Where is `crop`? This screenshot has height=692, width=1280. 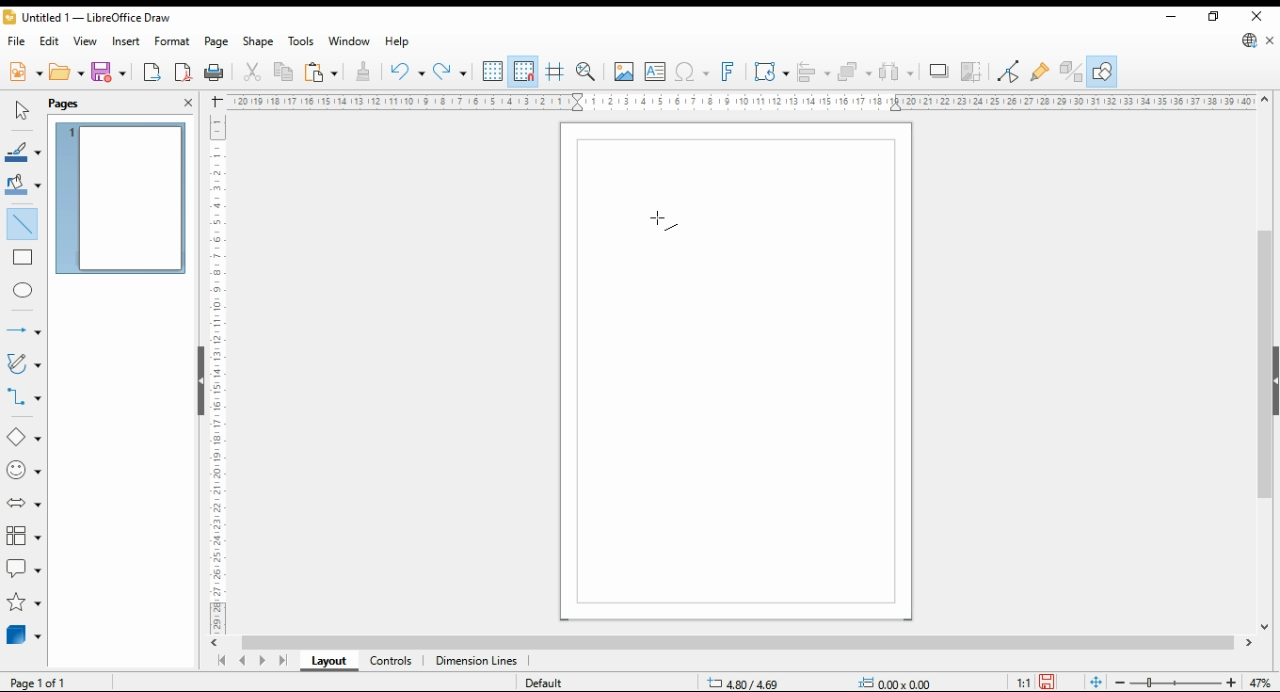 crop is located at coordinates (974, 72).